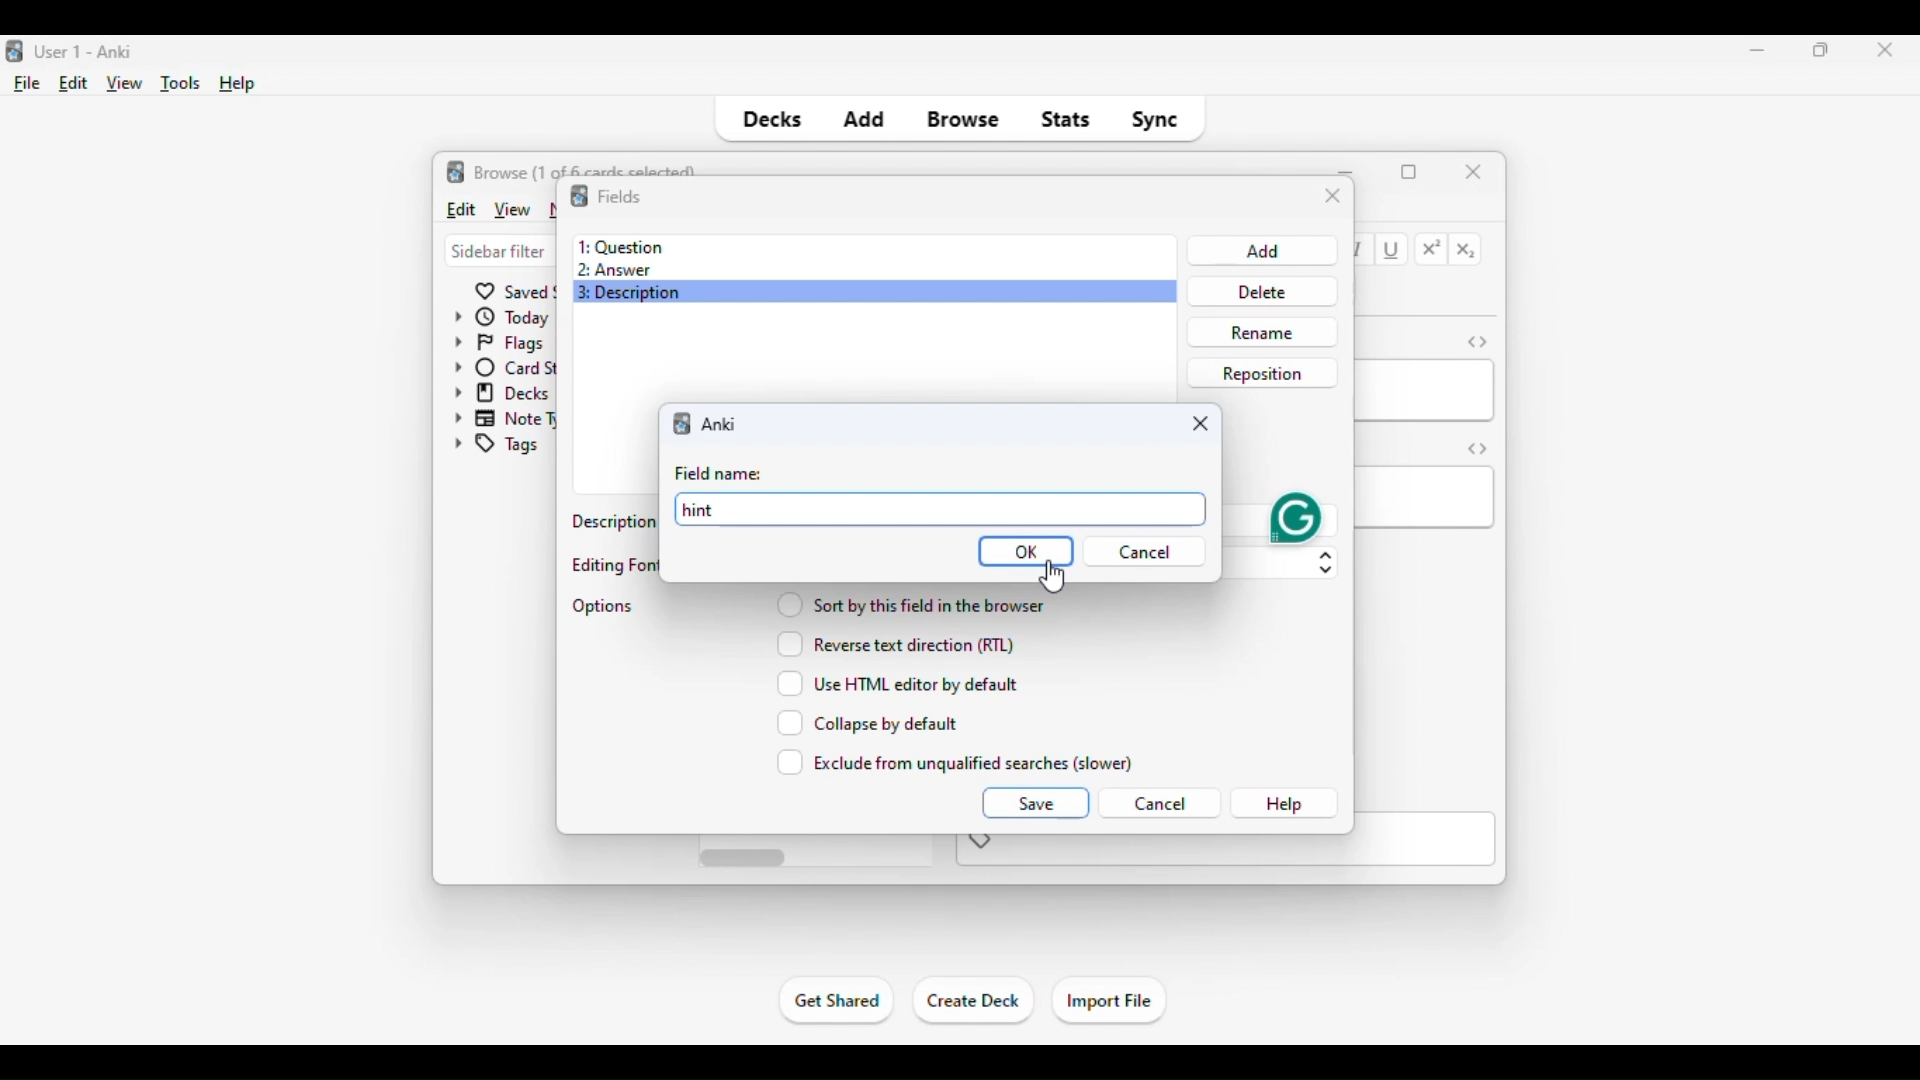 Image resolution: width=1920 pixels, height=1080 pixels. Describe the element at coordinates (1066, 120) in the screenshot. I see `stats` at that location.